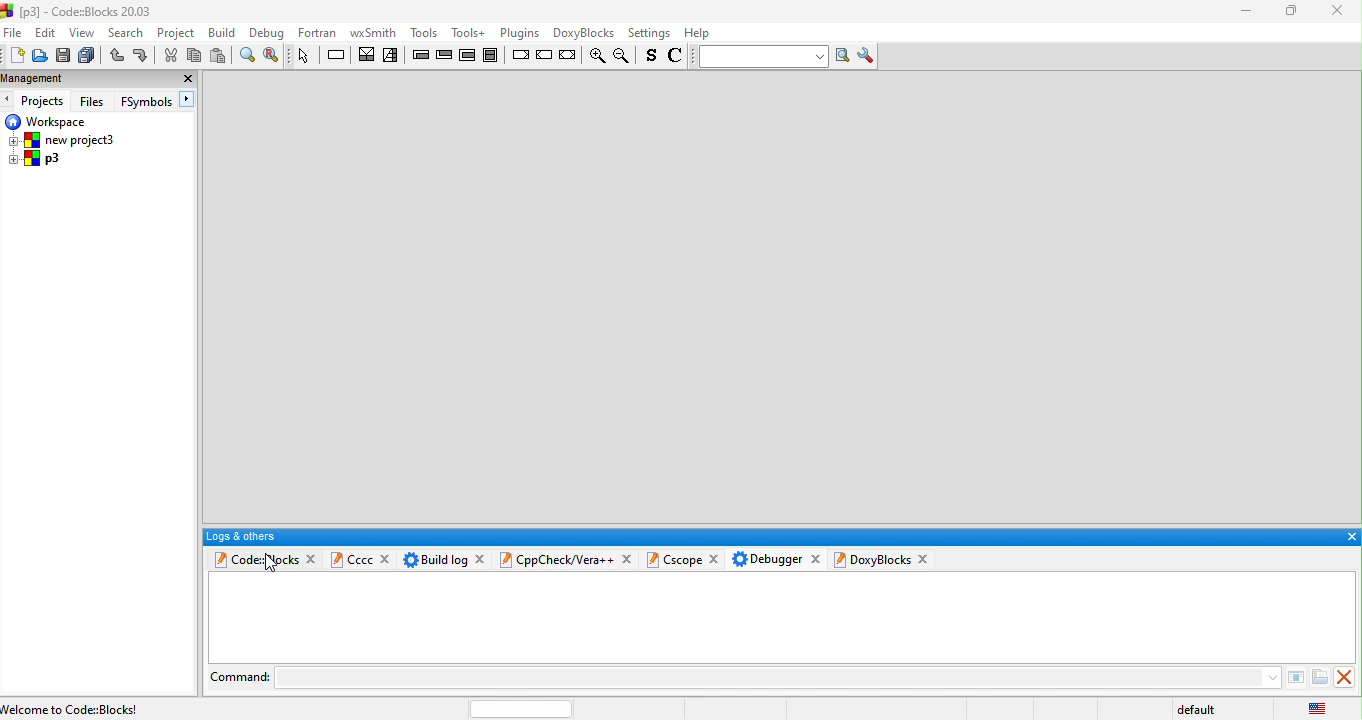 Image resolution: width=1362 pixels, height=720 pixels. What do you see at coordinates (86, 56) in the screenshot?
I see `save everything` at bounding box center [86, 56].